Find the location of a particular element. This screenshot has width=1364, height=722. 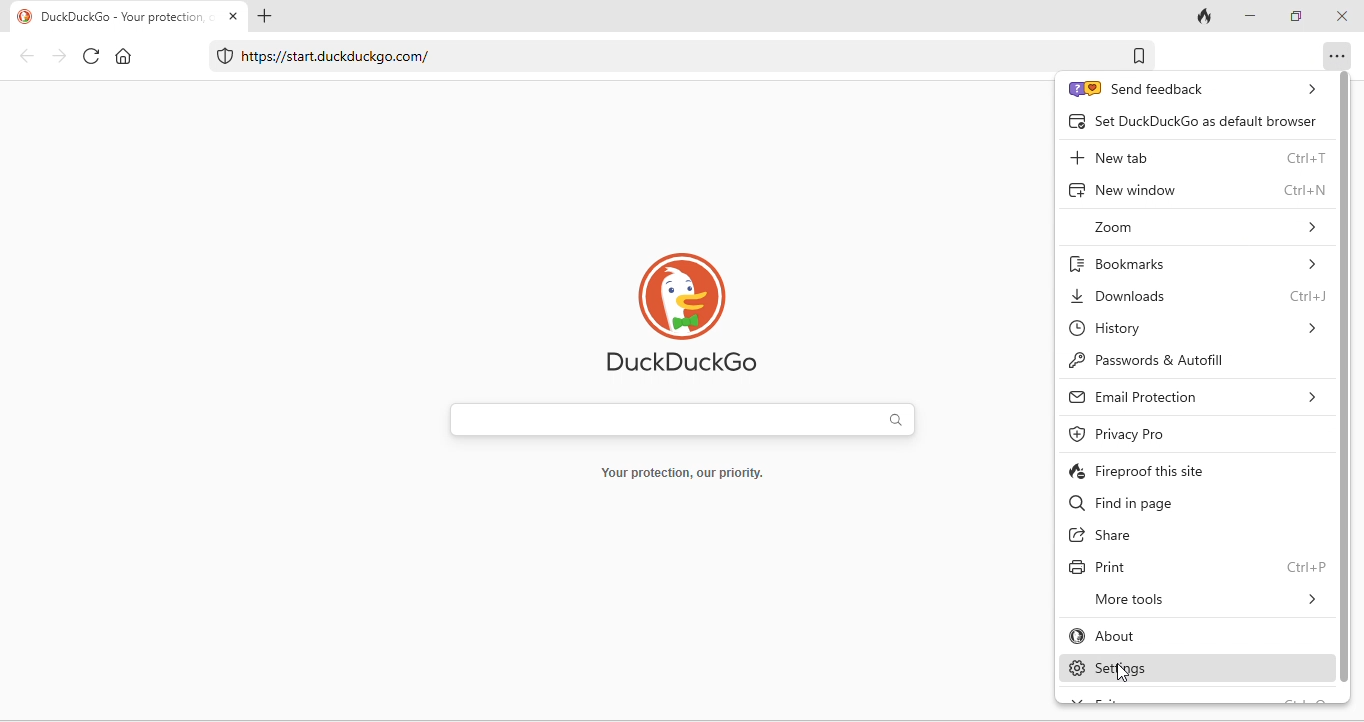

close is located at coordinates (1341, 17).